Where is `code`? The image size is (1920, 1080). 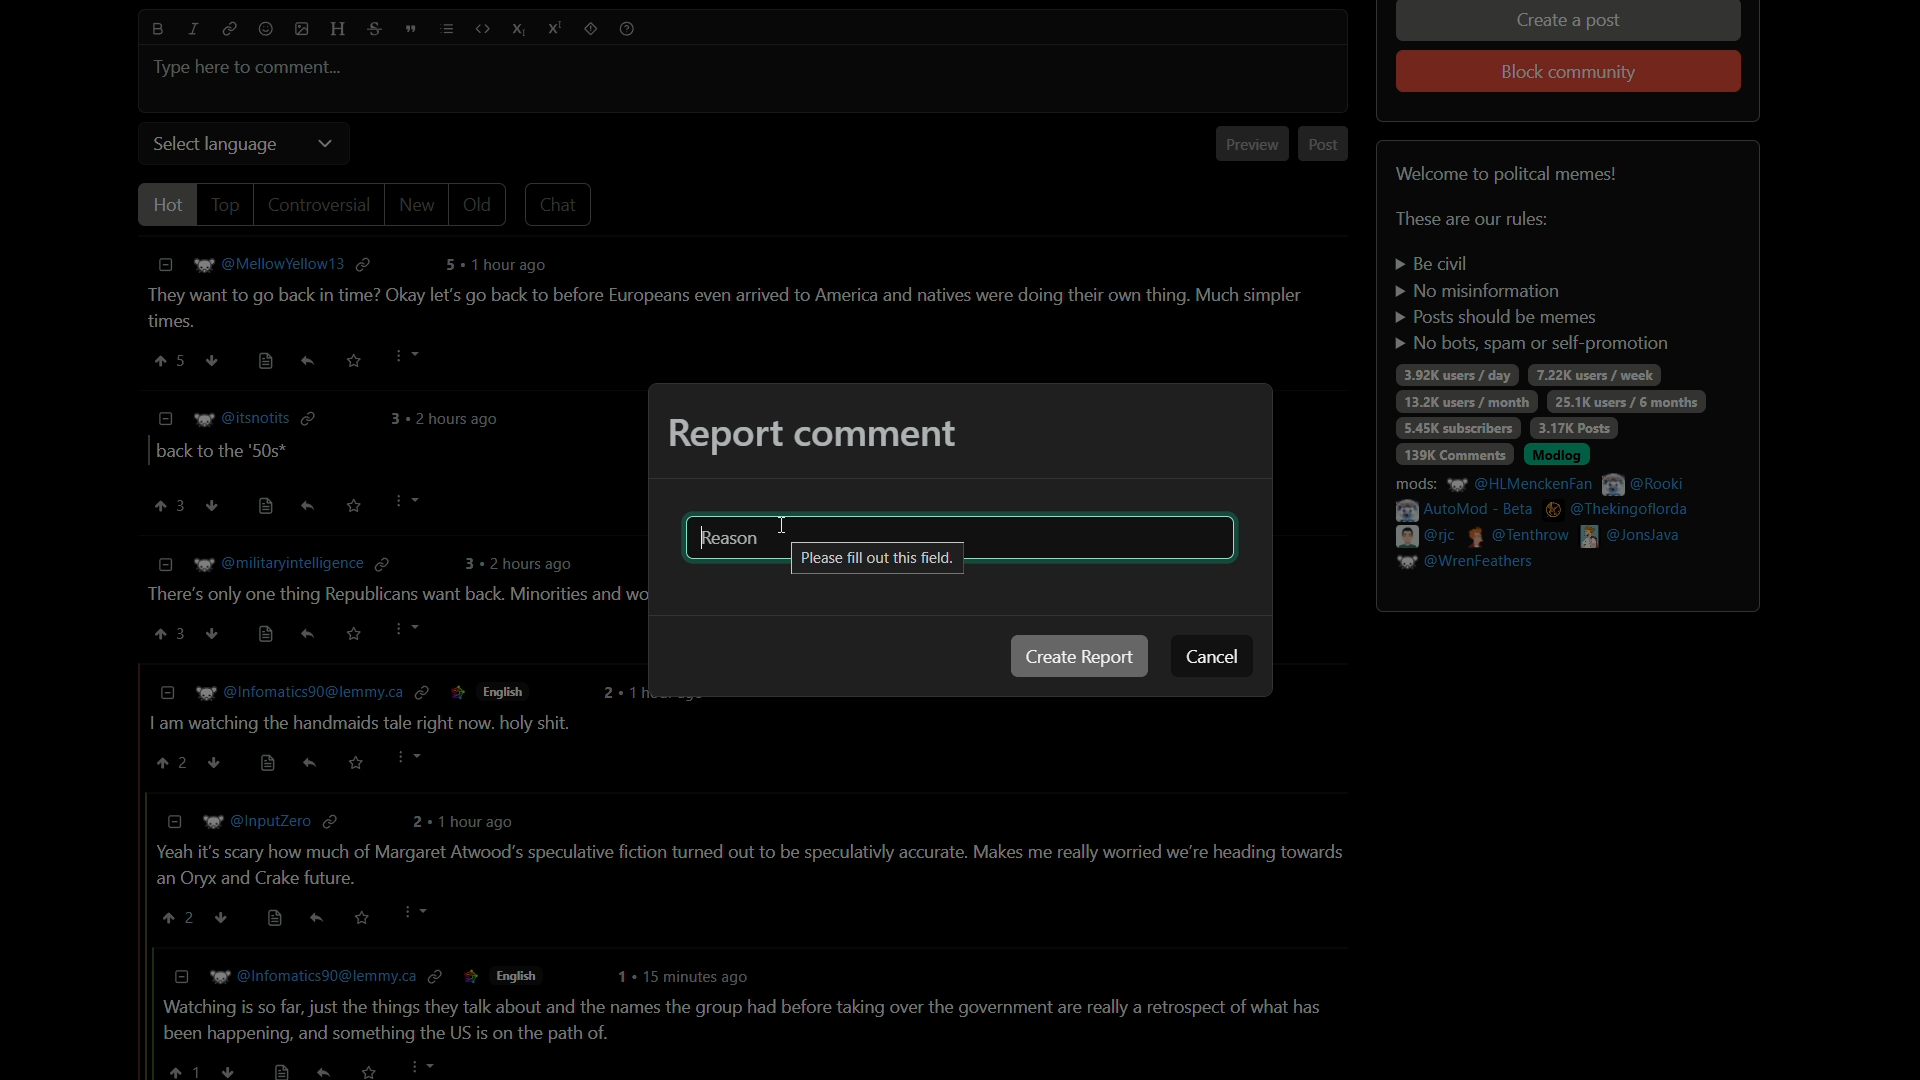 code is located at coordinates (482, 29).